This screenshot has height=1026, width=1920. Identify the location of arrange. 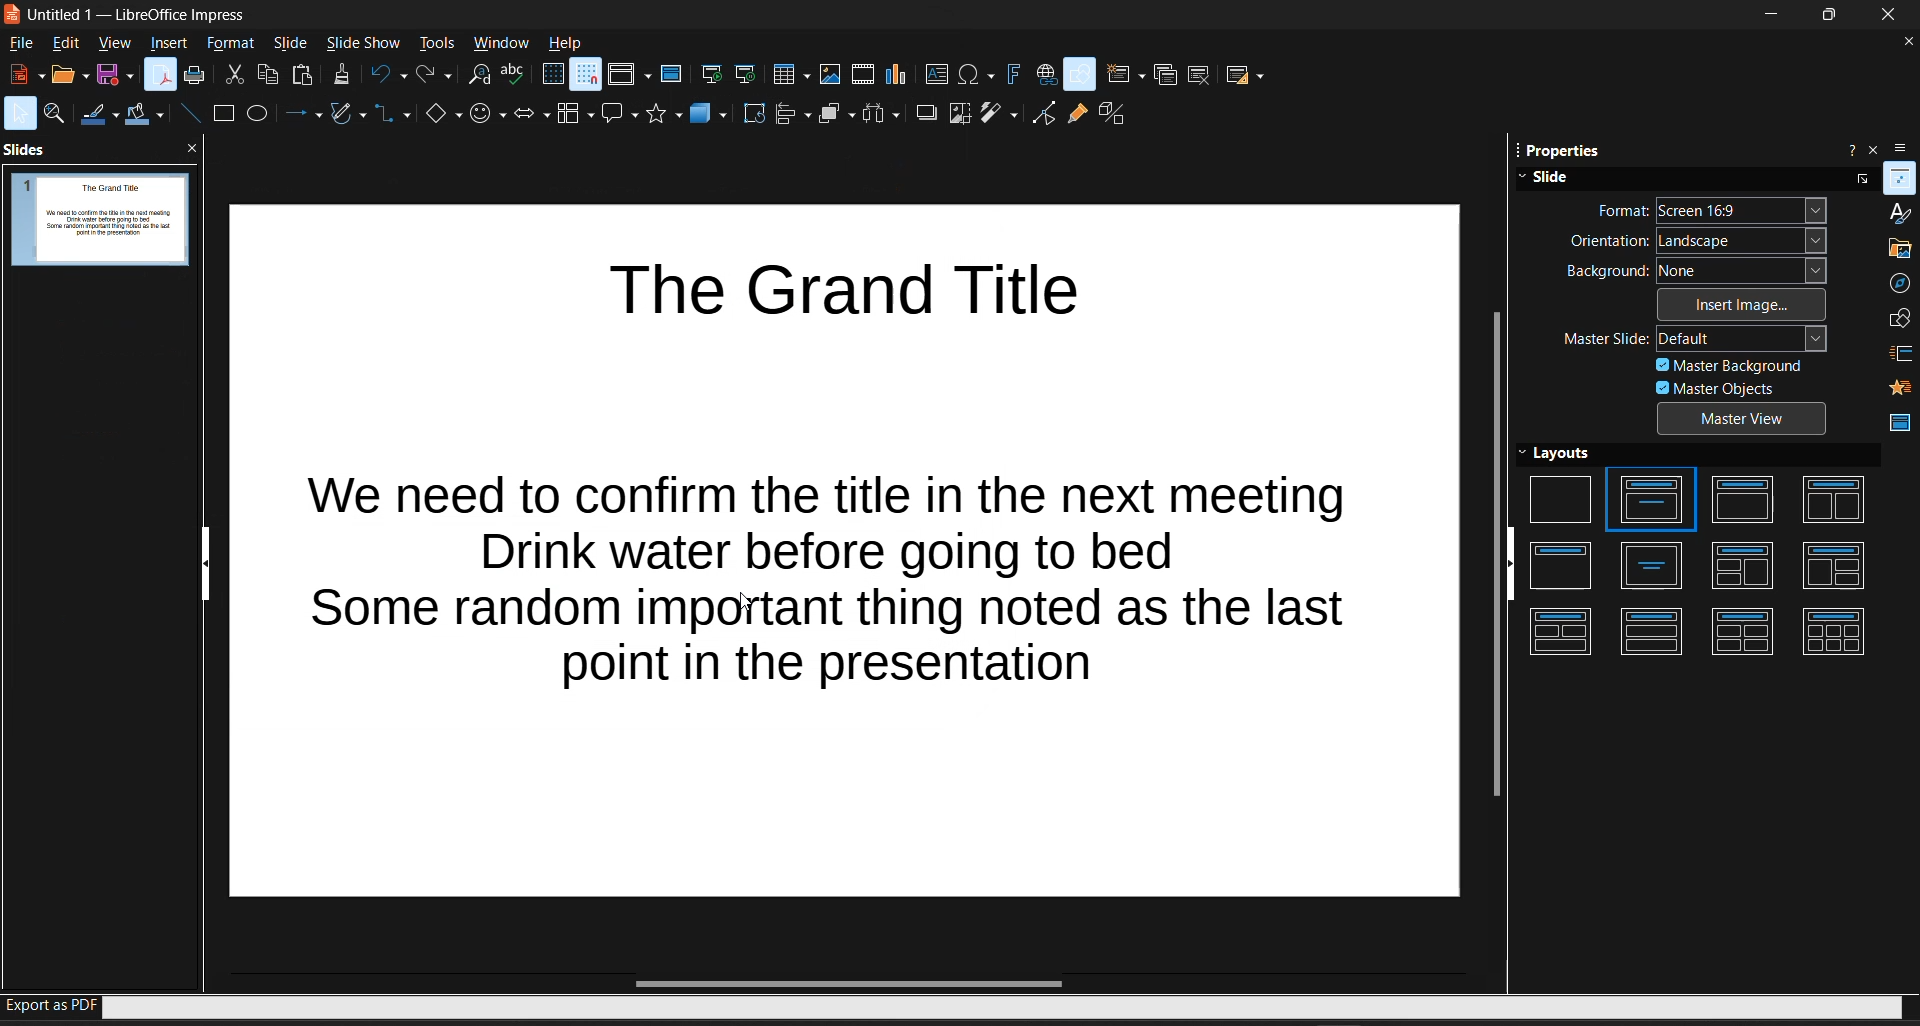
(838, 113).